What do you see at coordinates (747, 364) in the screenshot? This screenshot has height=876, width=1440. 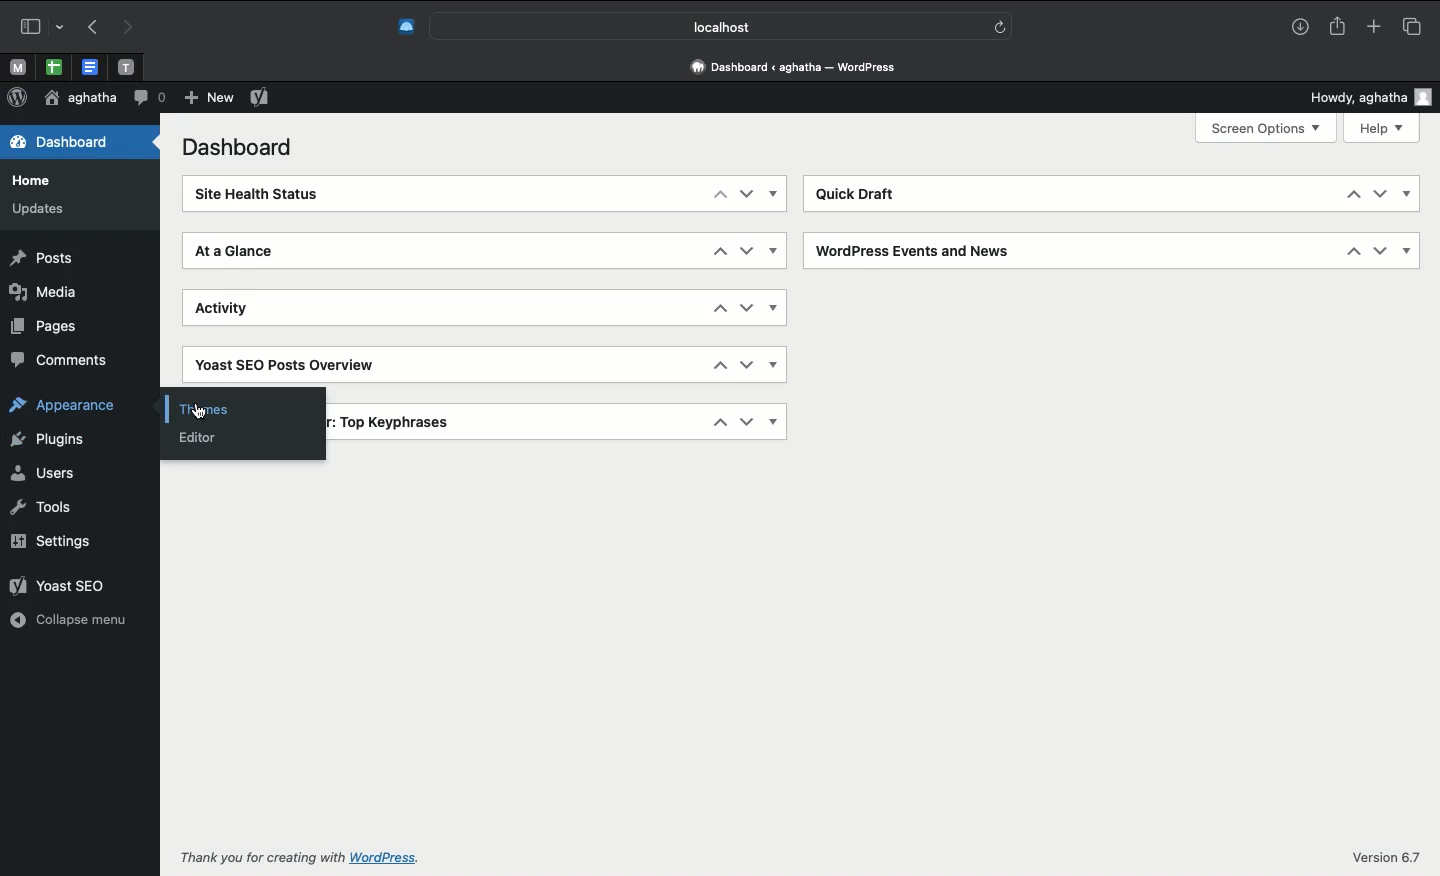 I see `Down` at bounding box center [747, 364].